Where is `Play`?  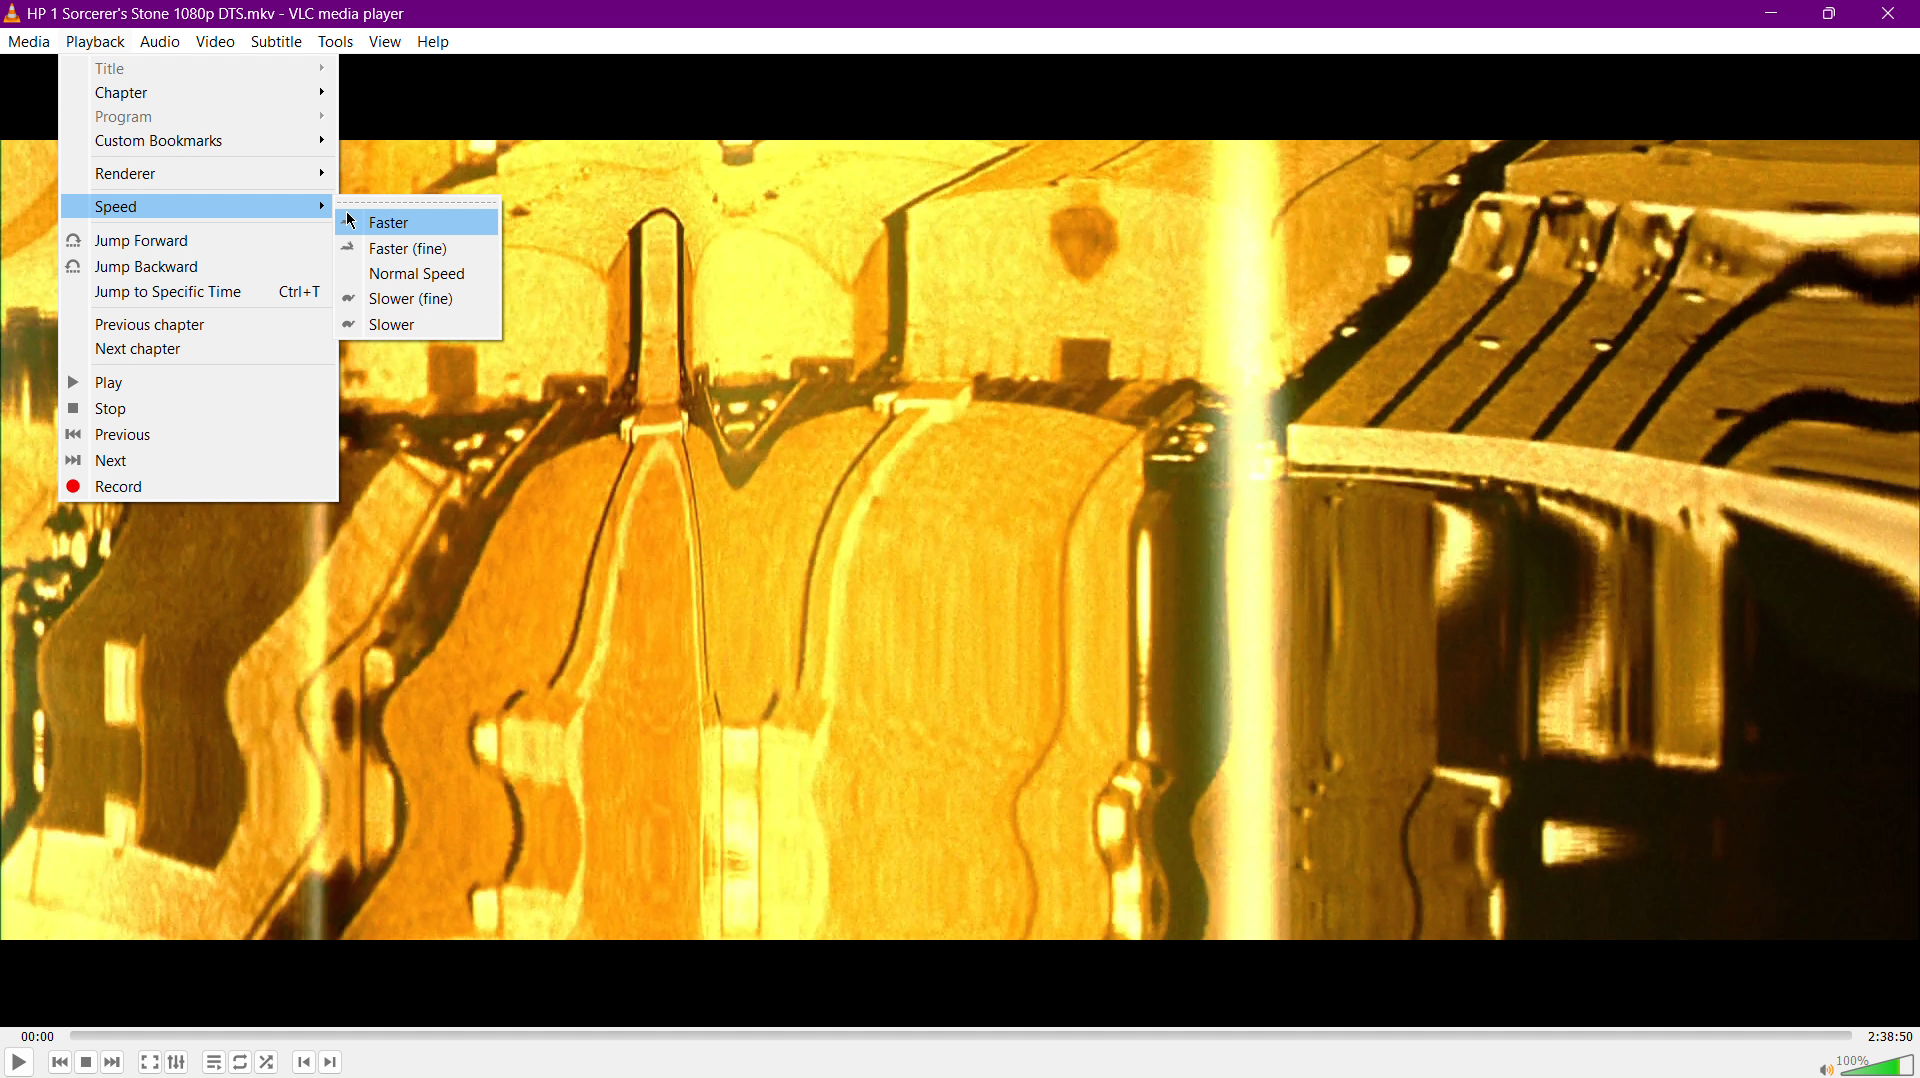
Play is located at coordinates (104, 381).